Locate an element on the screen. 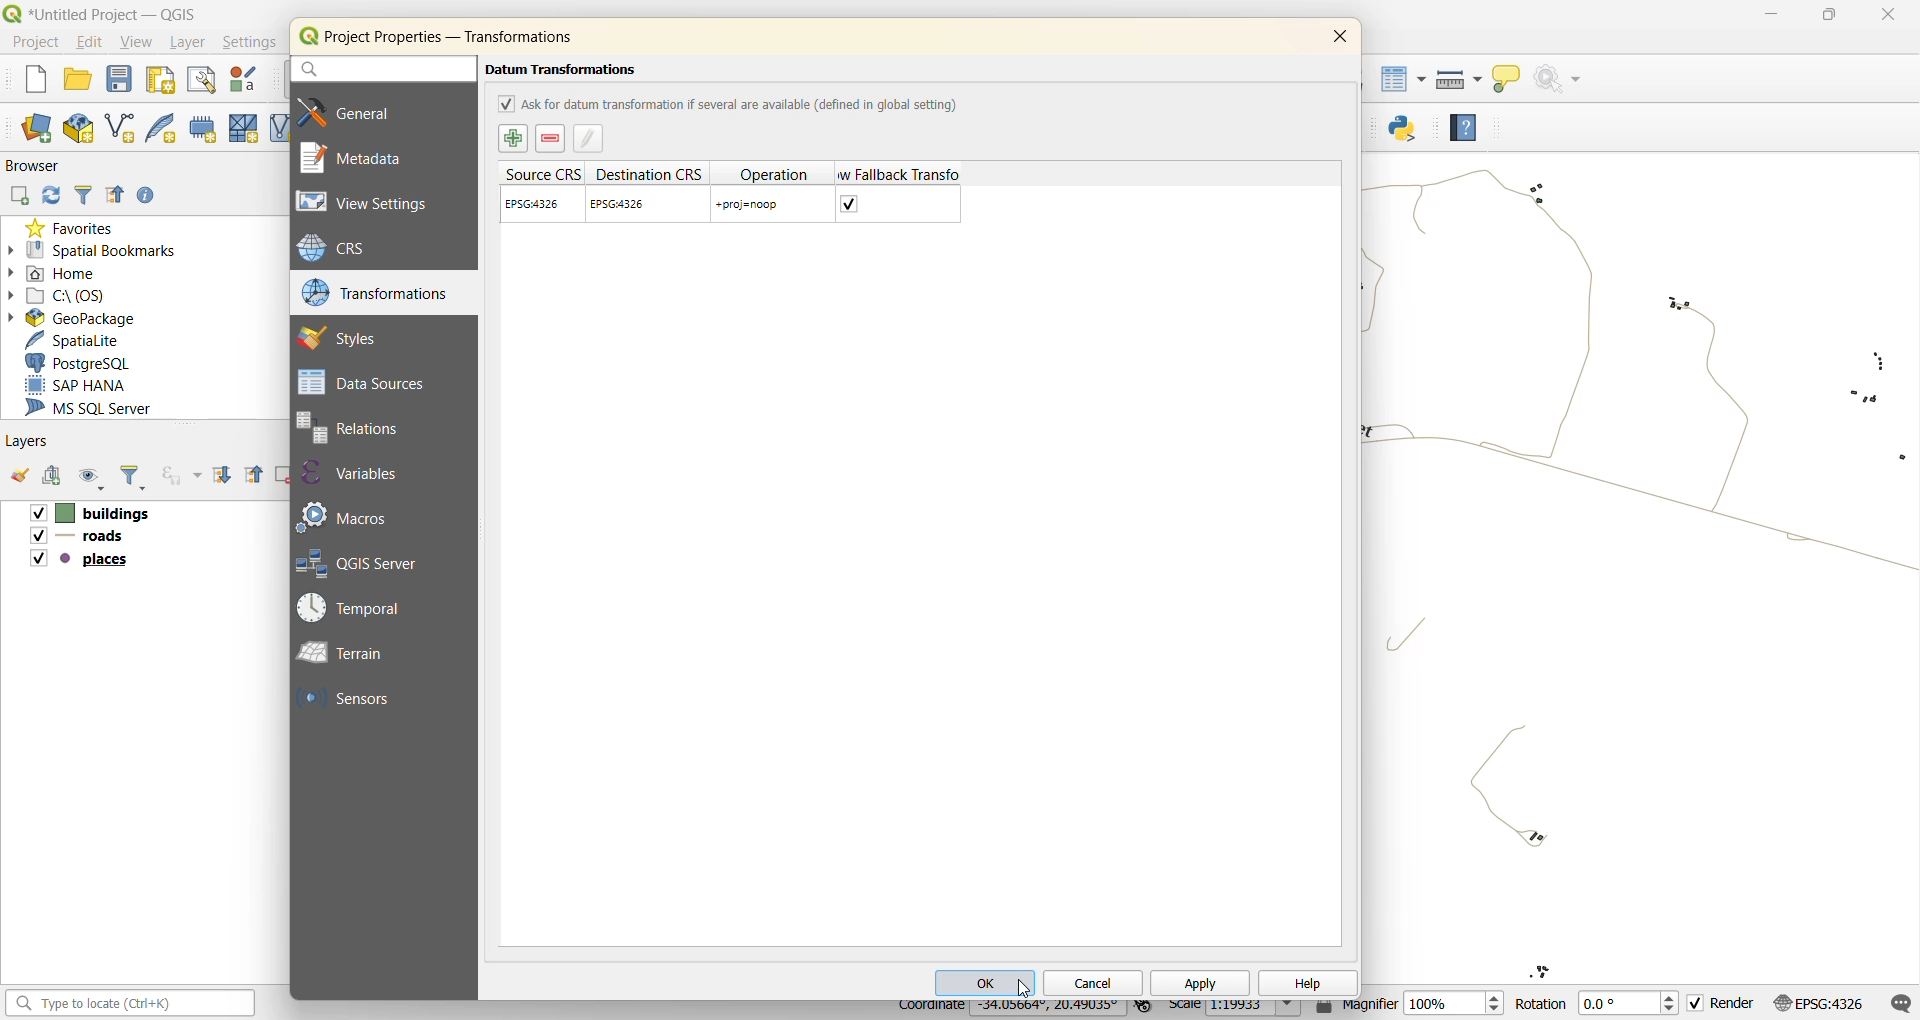  no action is located at coordinates (1564, 79).